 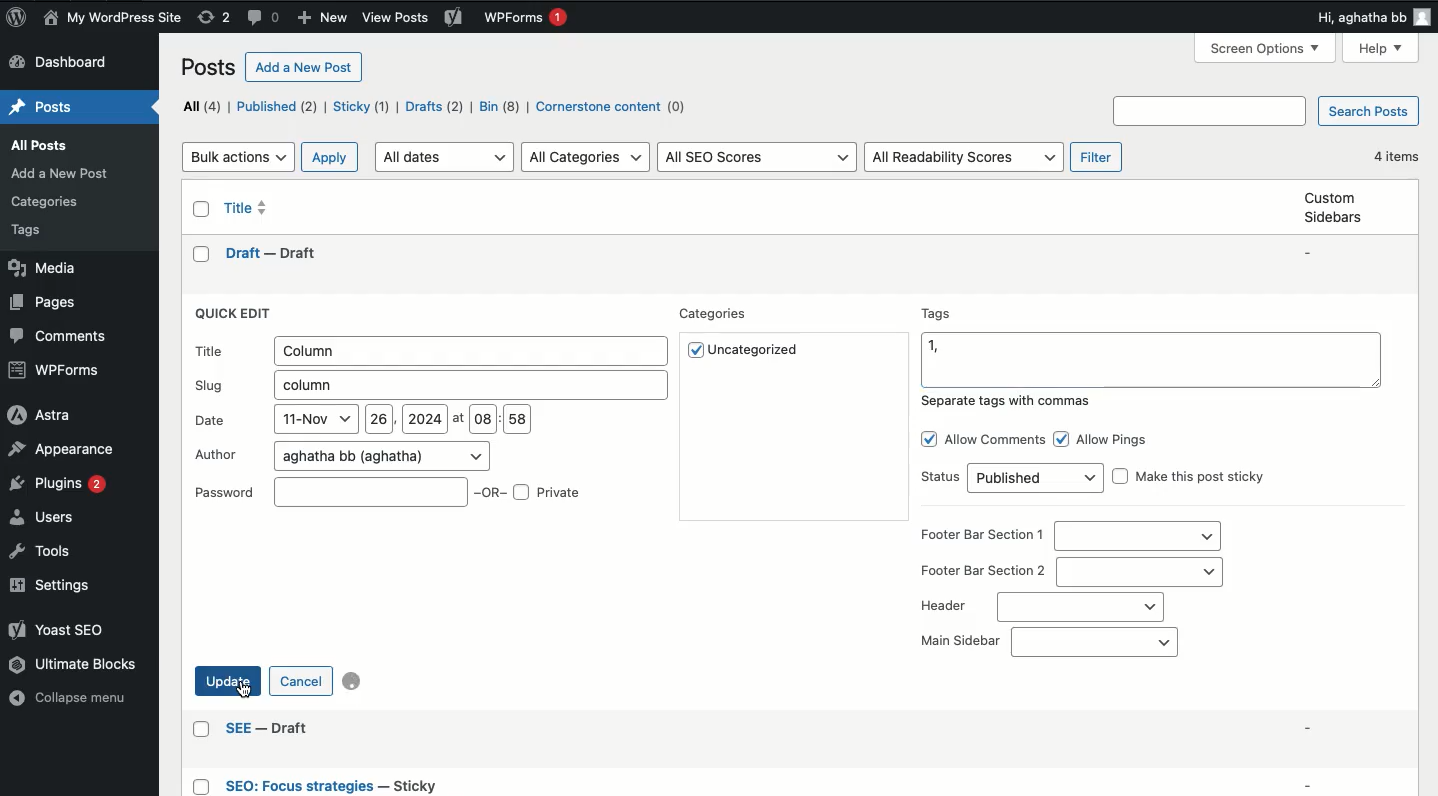 I want to click on Apply, so click(x=332, y=156).